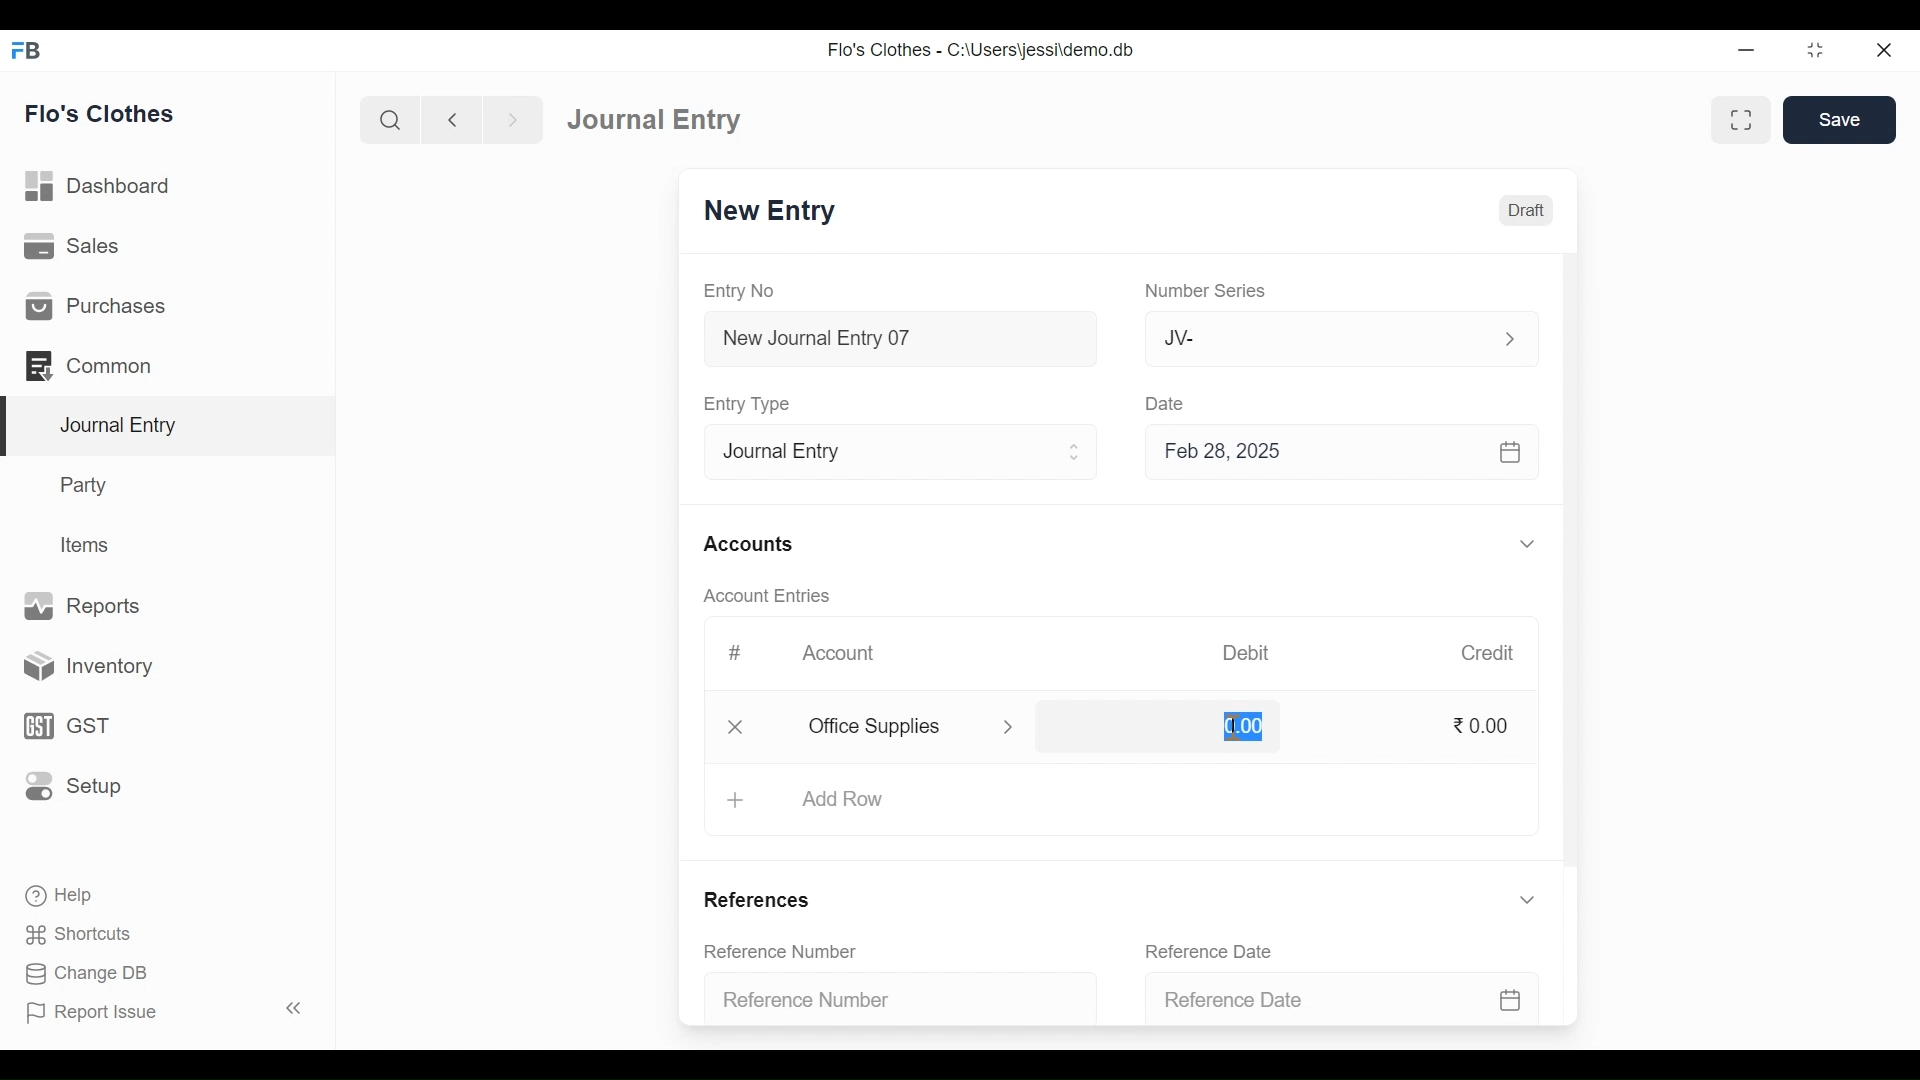 This screenshot has height=1080, width=1920. Describe the element at coordinates (1334, 1000) in the screenshot. I see `Reference Date` at that location.